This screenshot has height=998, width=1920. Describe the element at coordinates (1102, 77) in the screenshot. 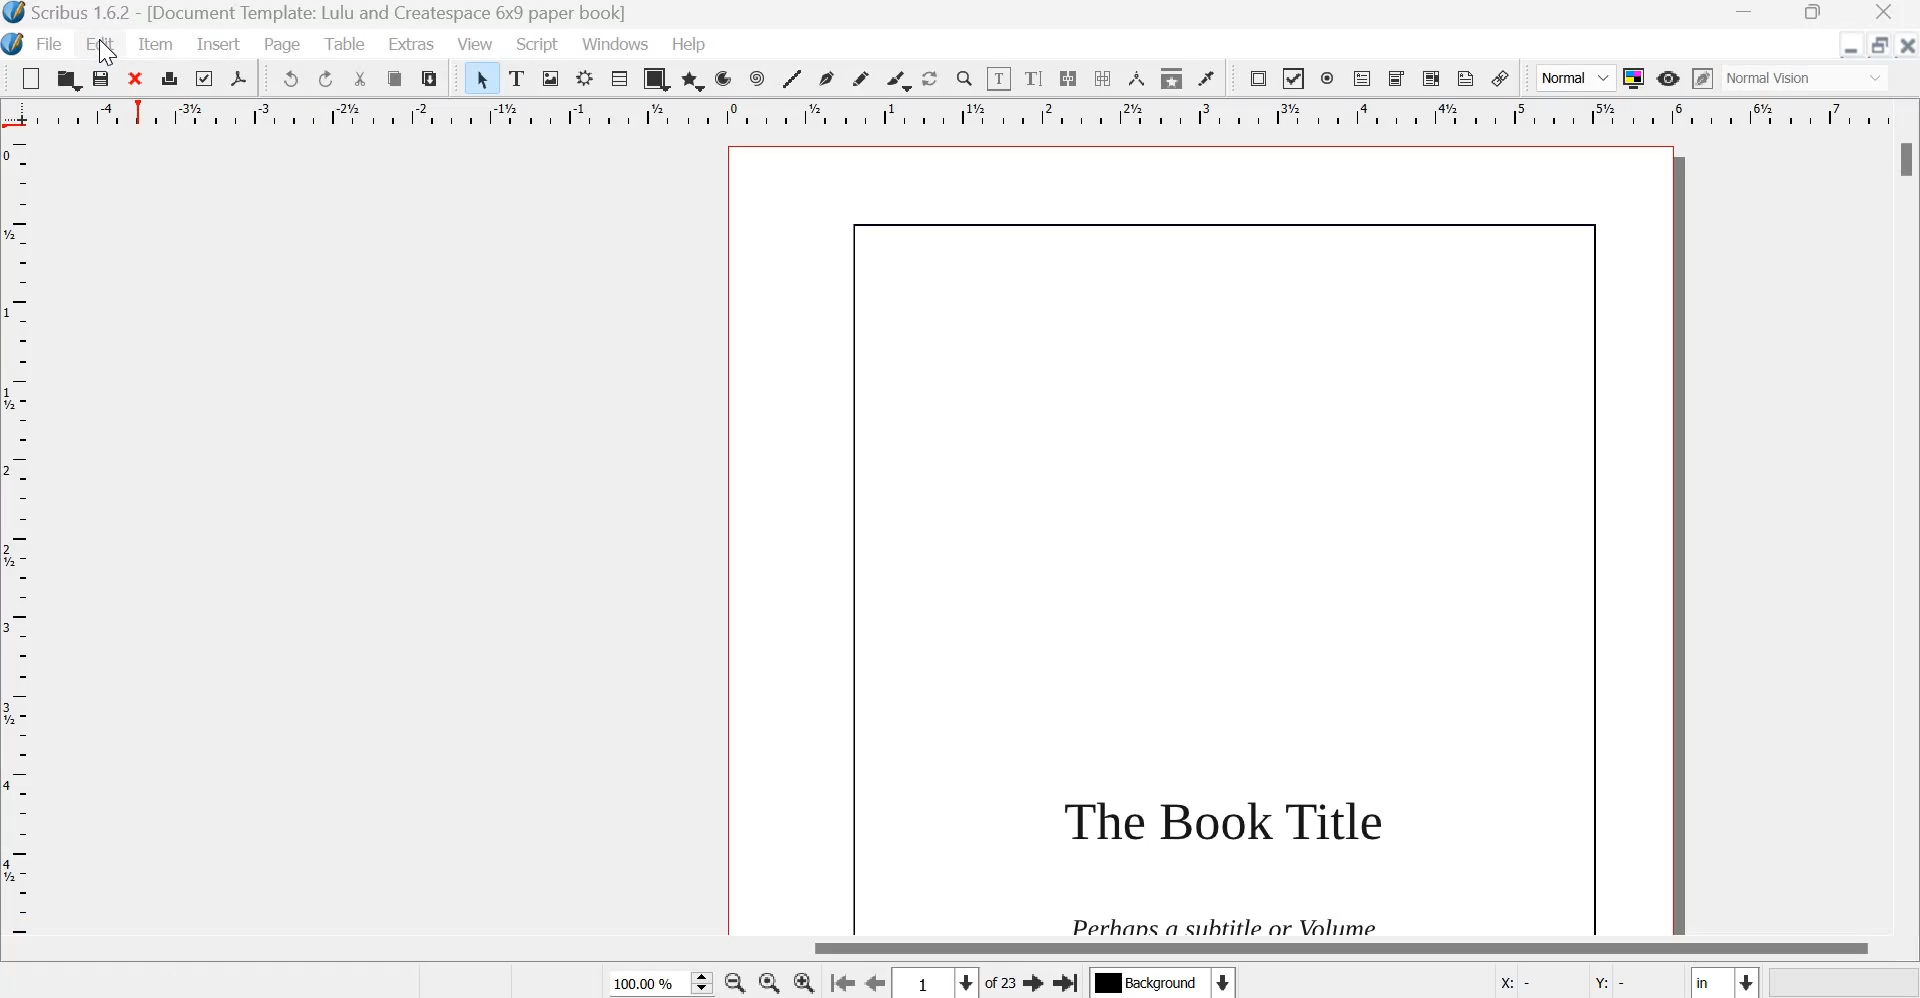

I see `Unlink text frames` at that location.